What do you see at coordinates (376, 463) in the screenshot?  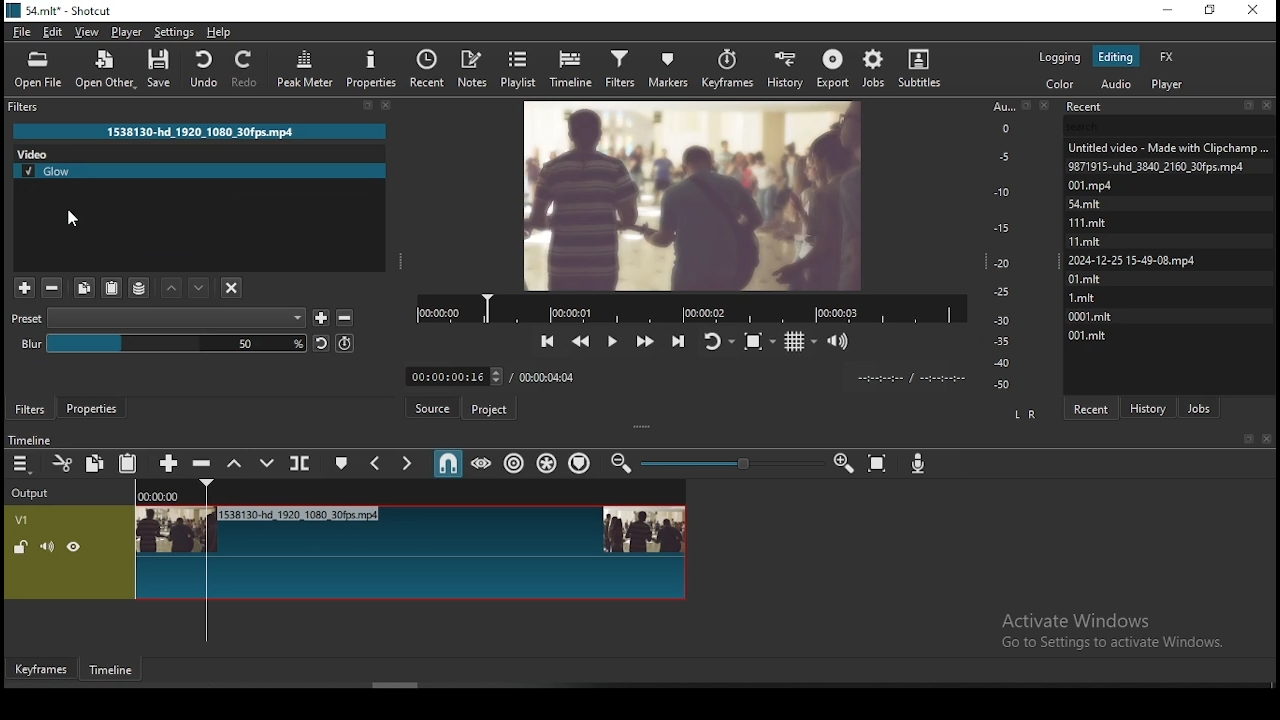 I see `previous marker` at bounding box center [376, 463].